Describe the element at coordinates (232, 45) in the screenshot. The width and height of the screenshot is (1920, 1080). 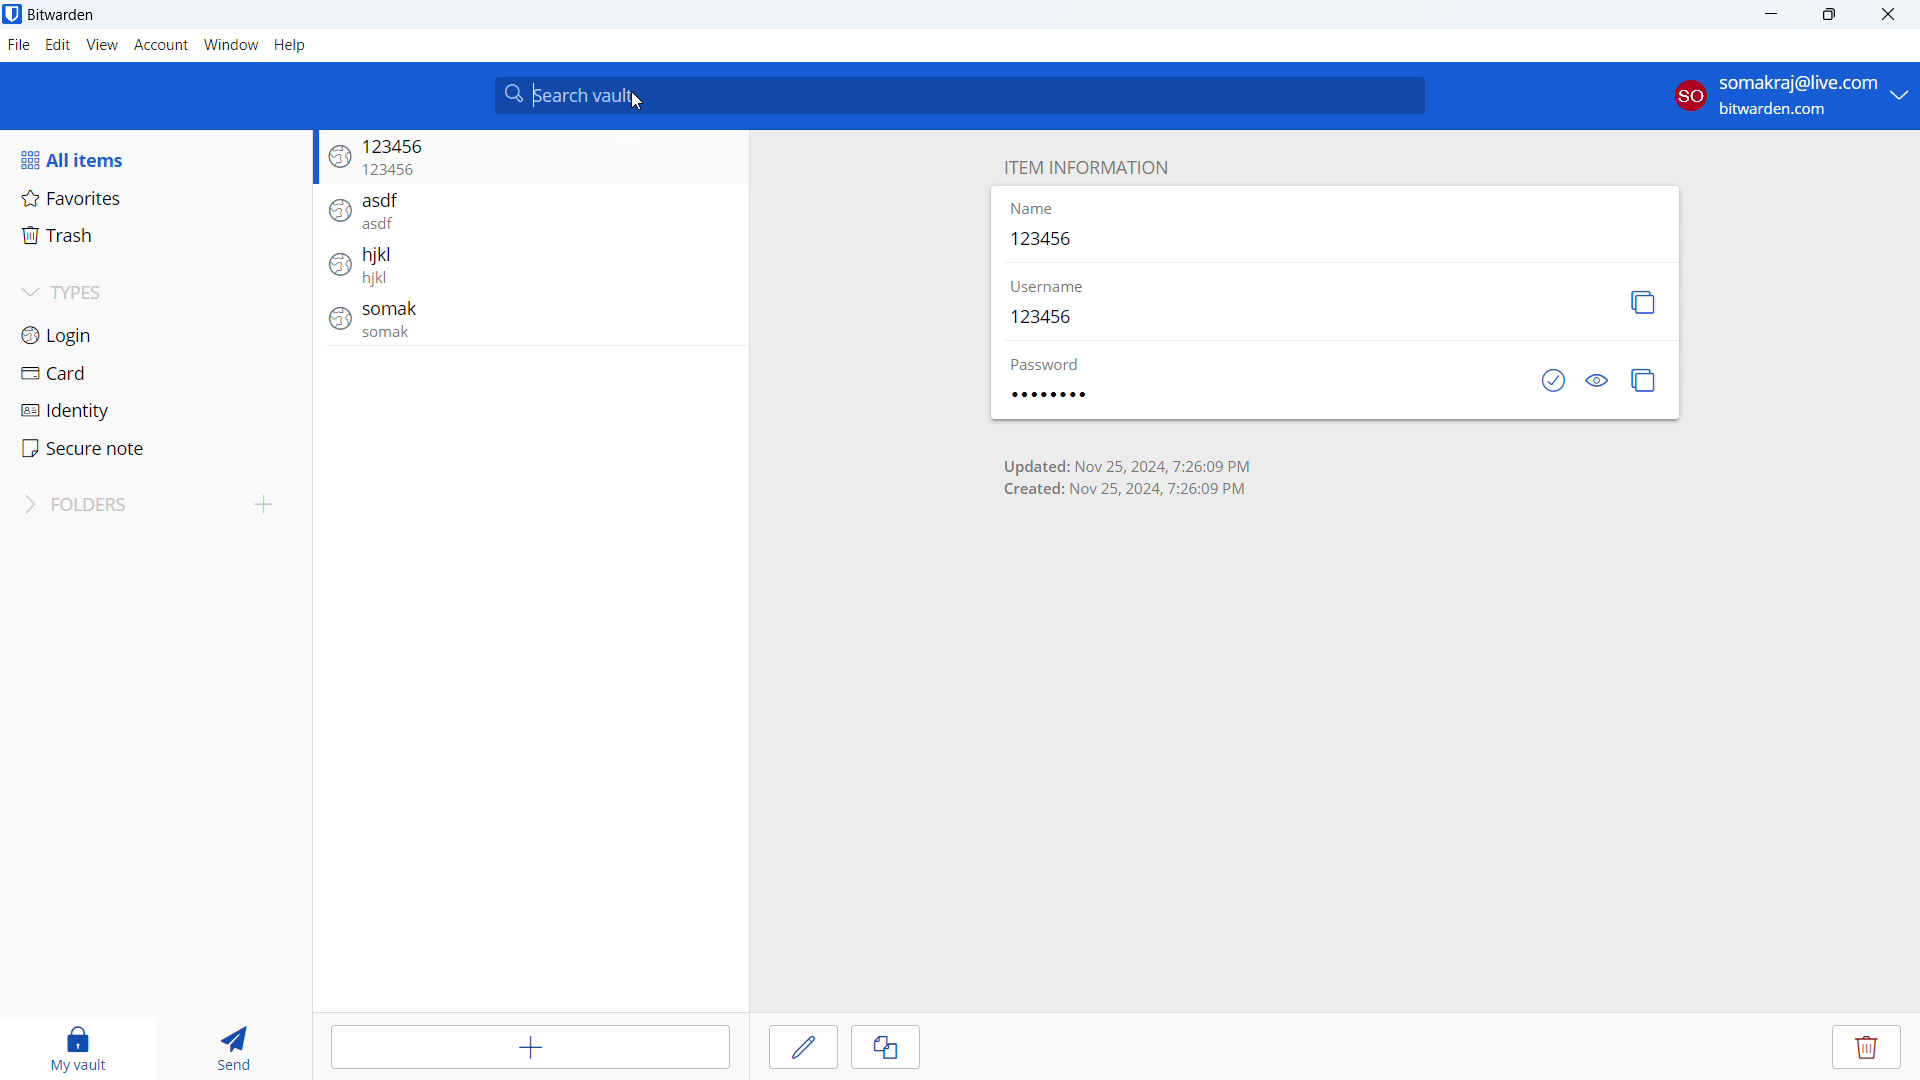
I see `window` at that location.